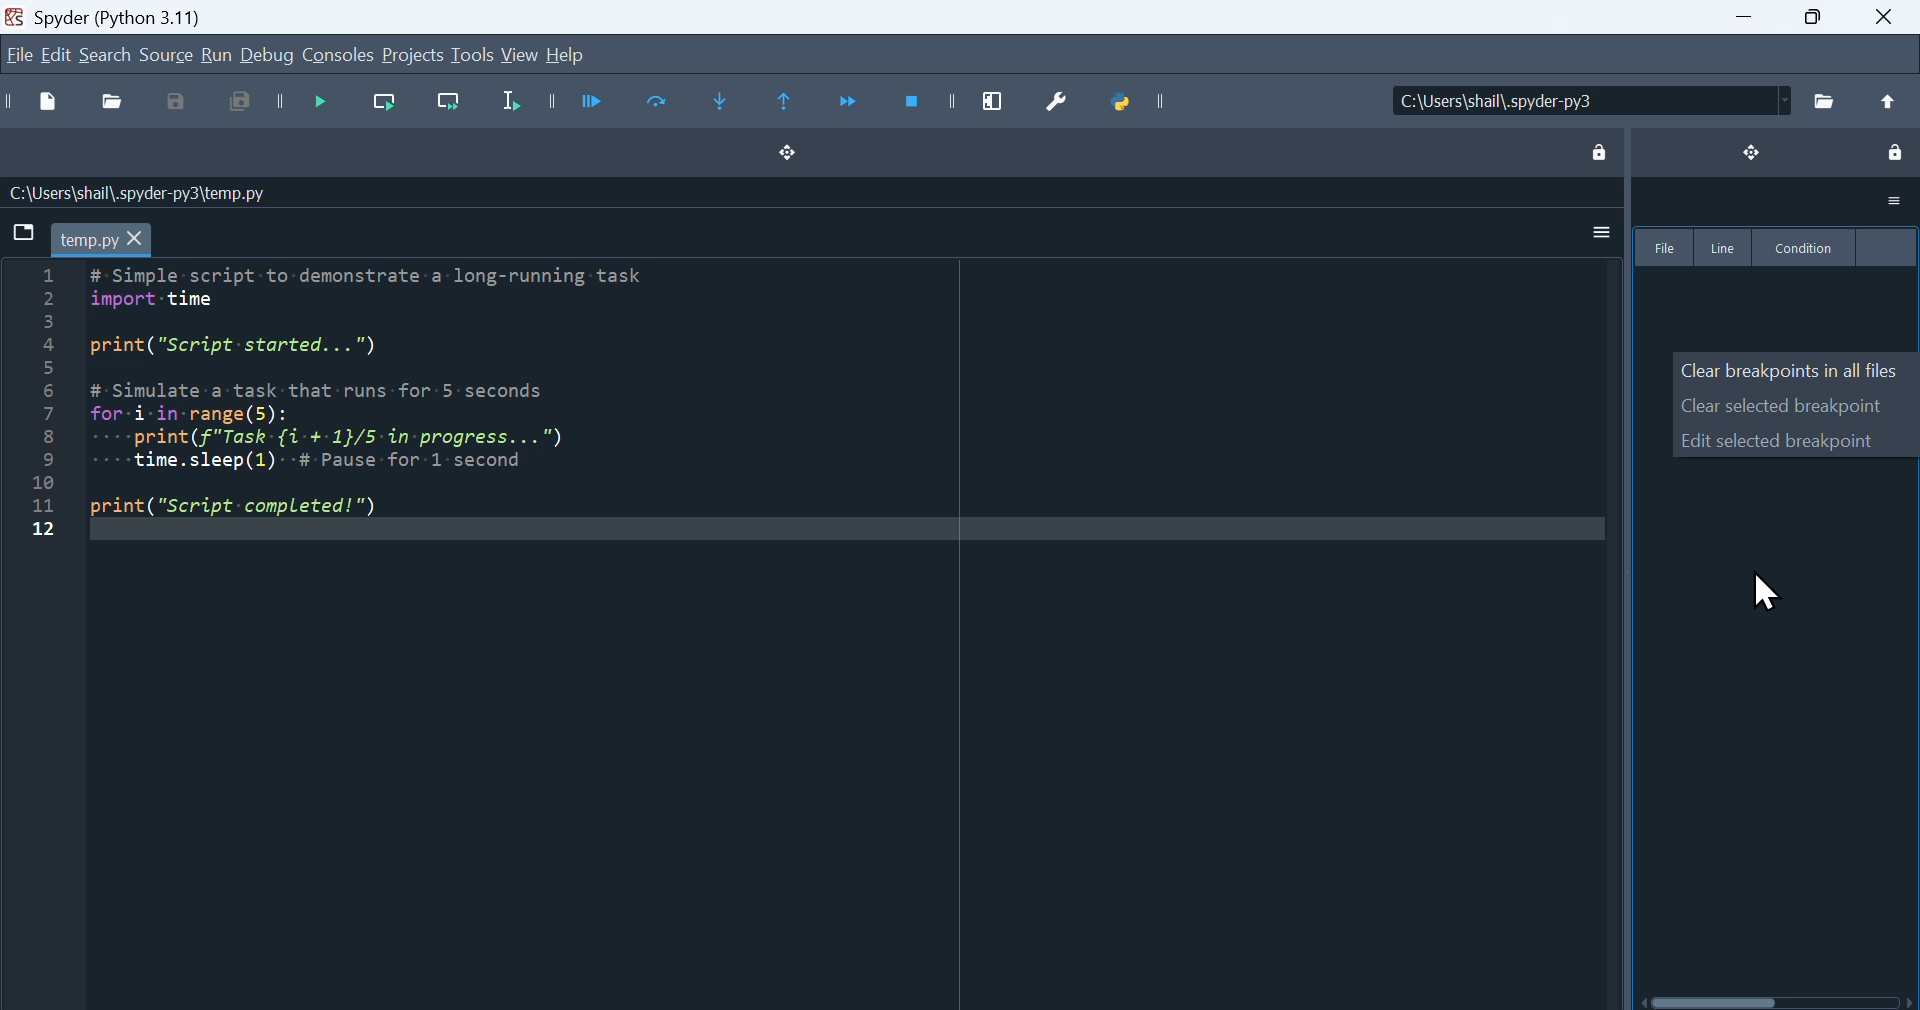 The height and width of the screenshot is (1010, 1920). Describe the element at coordinates (106, 53) in the screenshot. I see `search` at that location.